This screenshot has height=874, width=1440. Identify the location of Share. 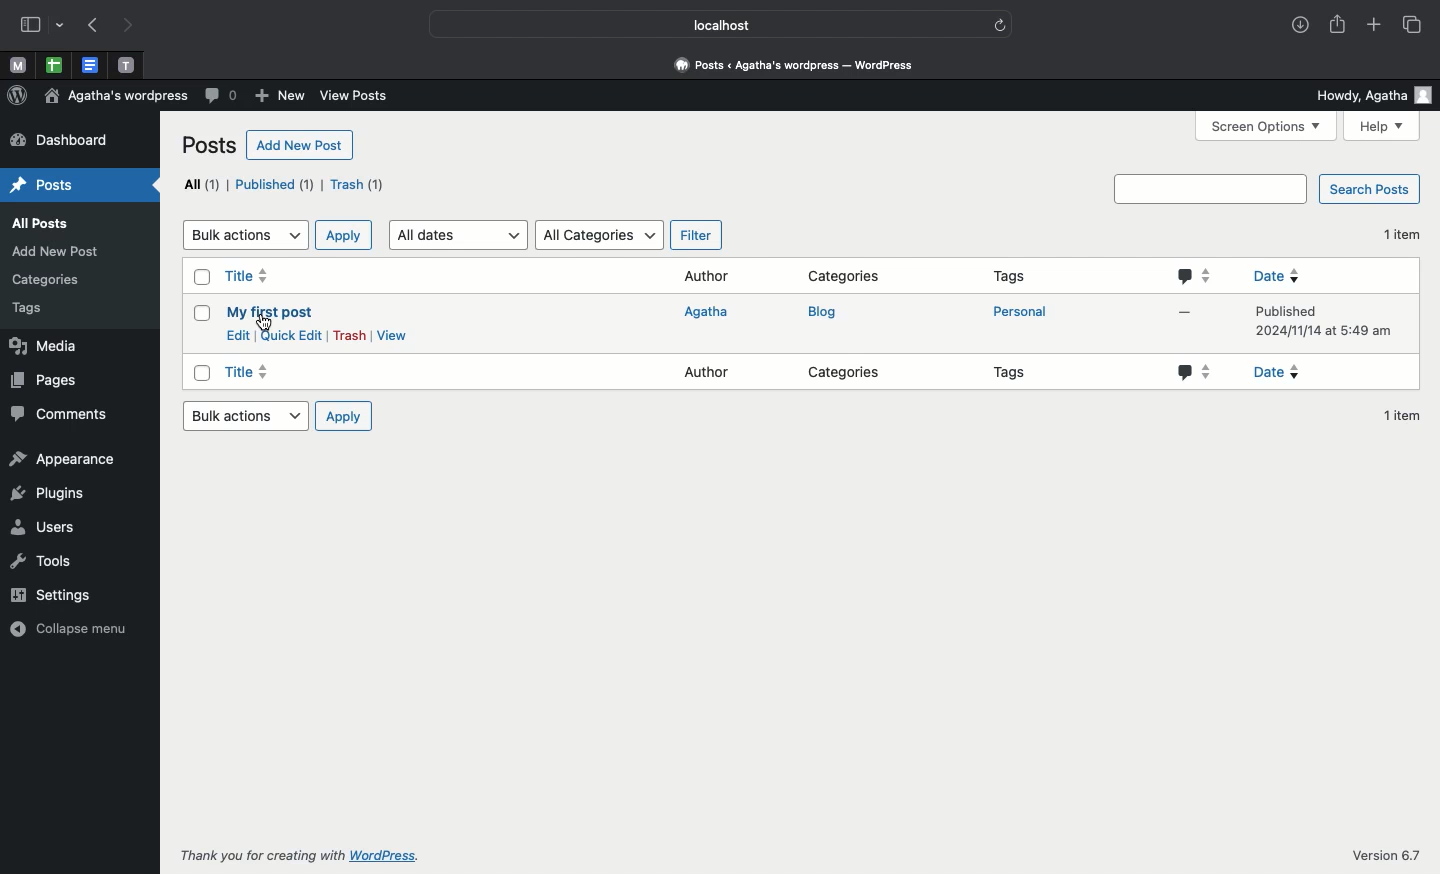
(1340, 26).